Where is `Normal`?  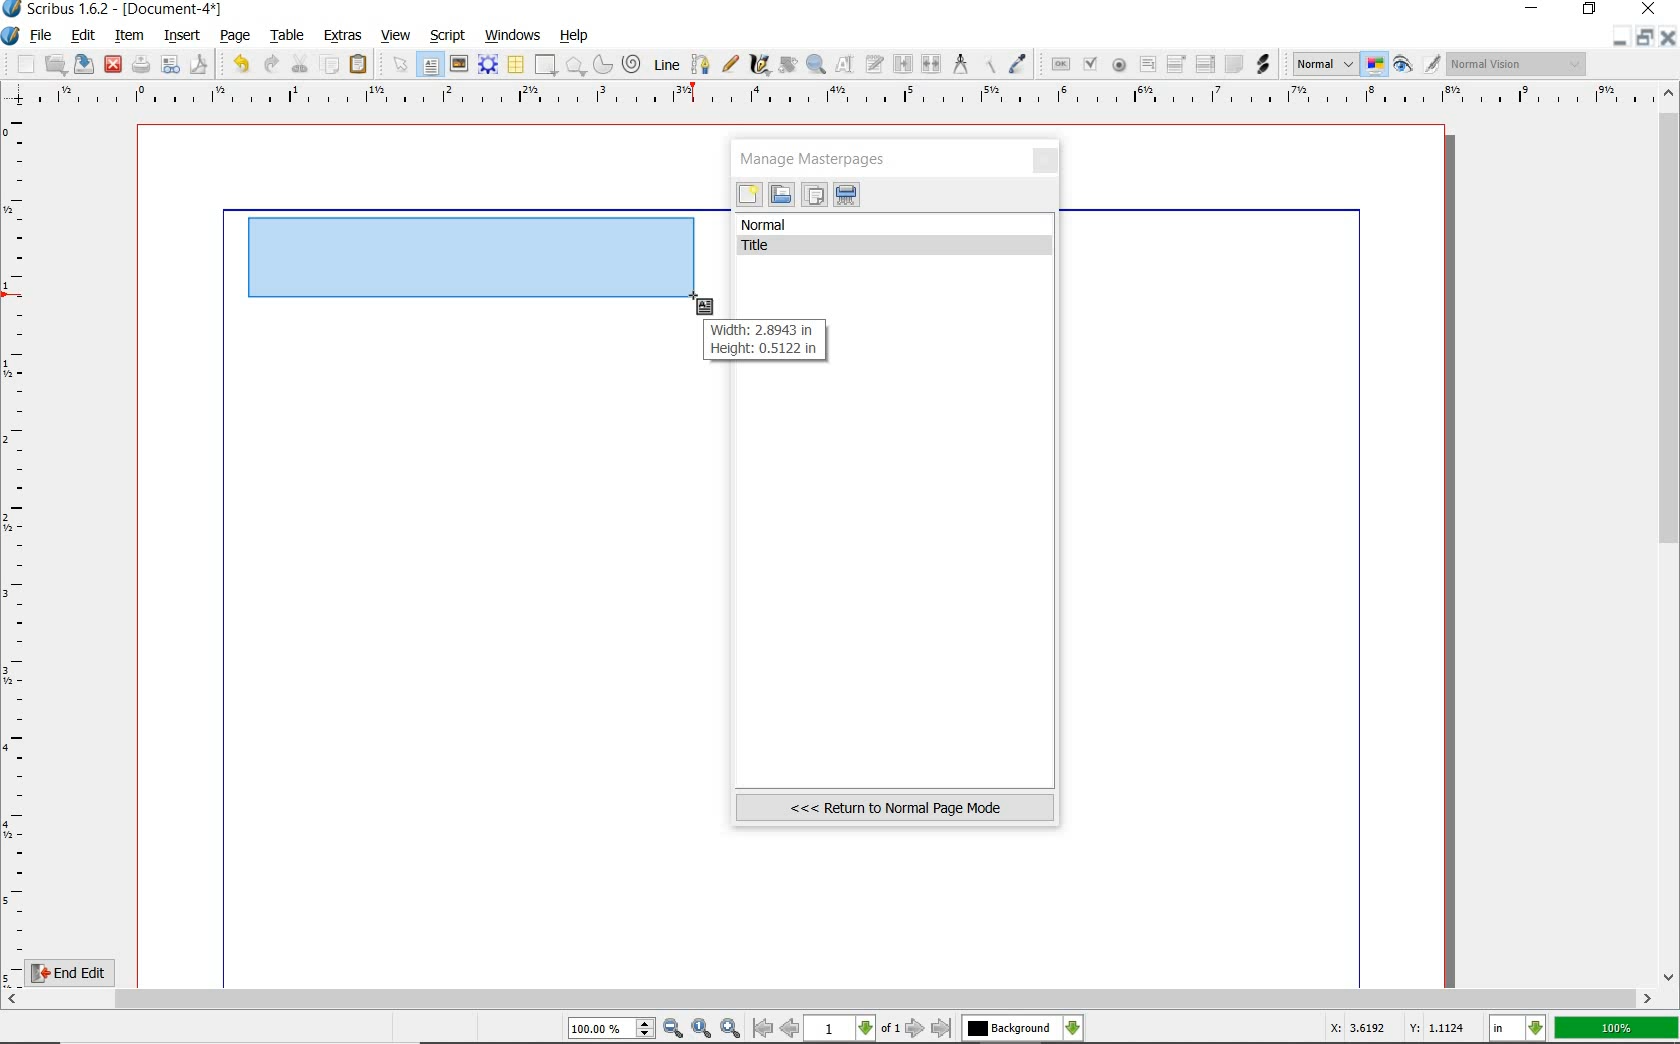 Normal is located at coordinates (1323, 64).